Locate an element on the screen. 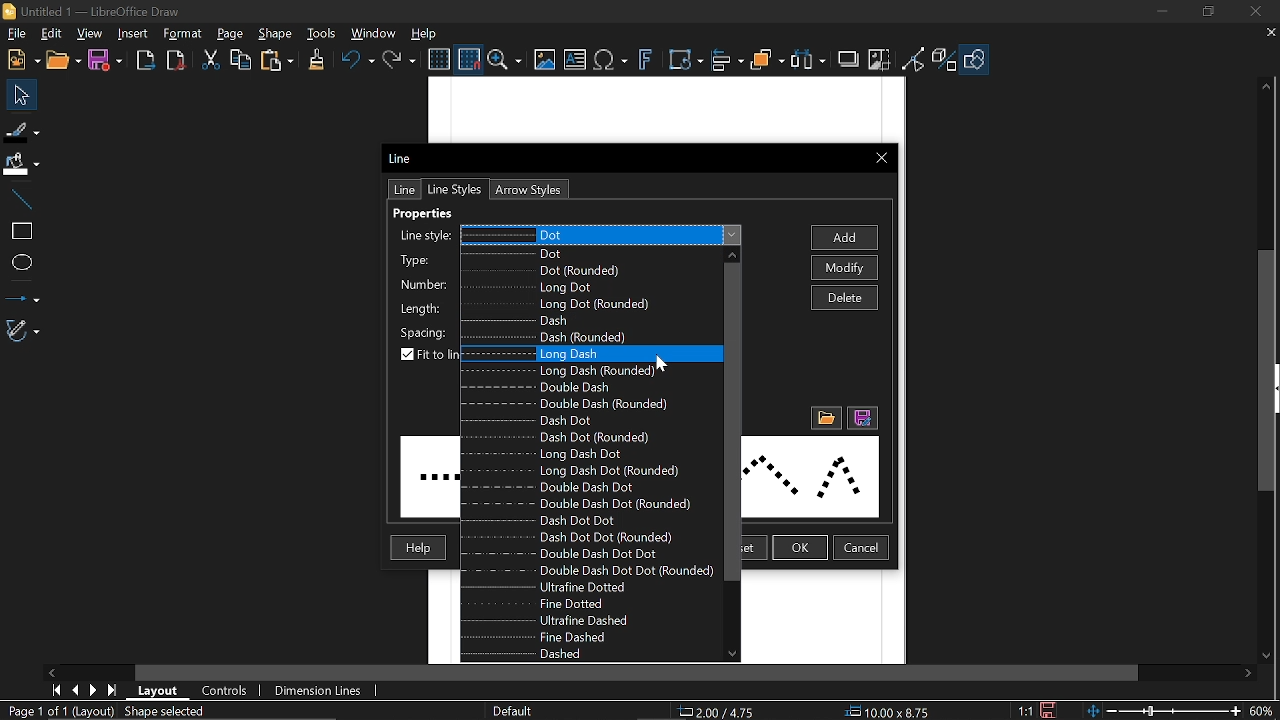 The width and height of the screenshot is (1280, 720). rectangle is located at coordinates (21, 232).